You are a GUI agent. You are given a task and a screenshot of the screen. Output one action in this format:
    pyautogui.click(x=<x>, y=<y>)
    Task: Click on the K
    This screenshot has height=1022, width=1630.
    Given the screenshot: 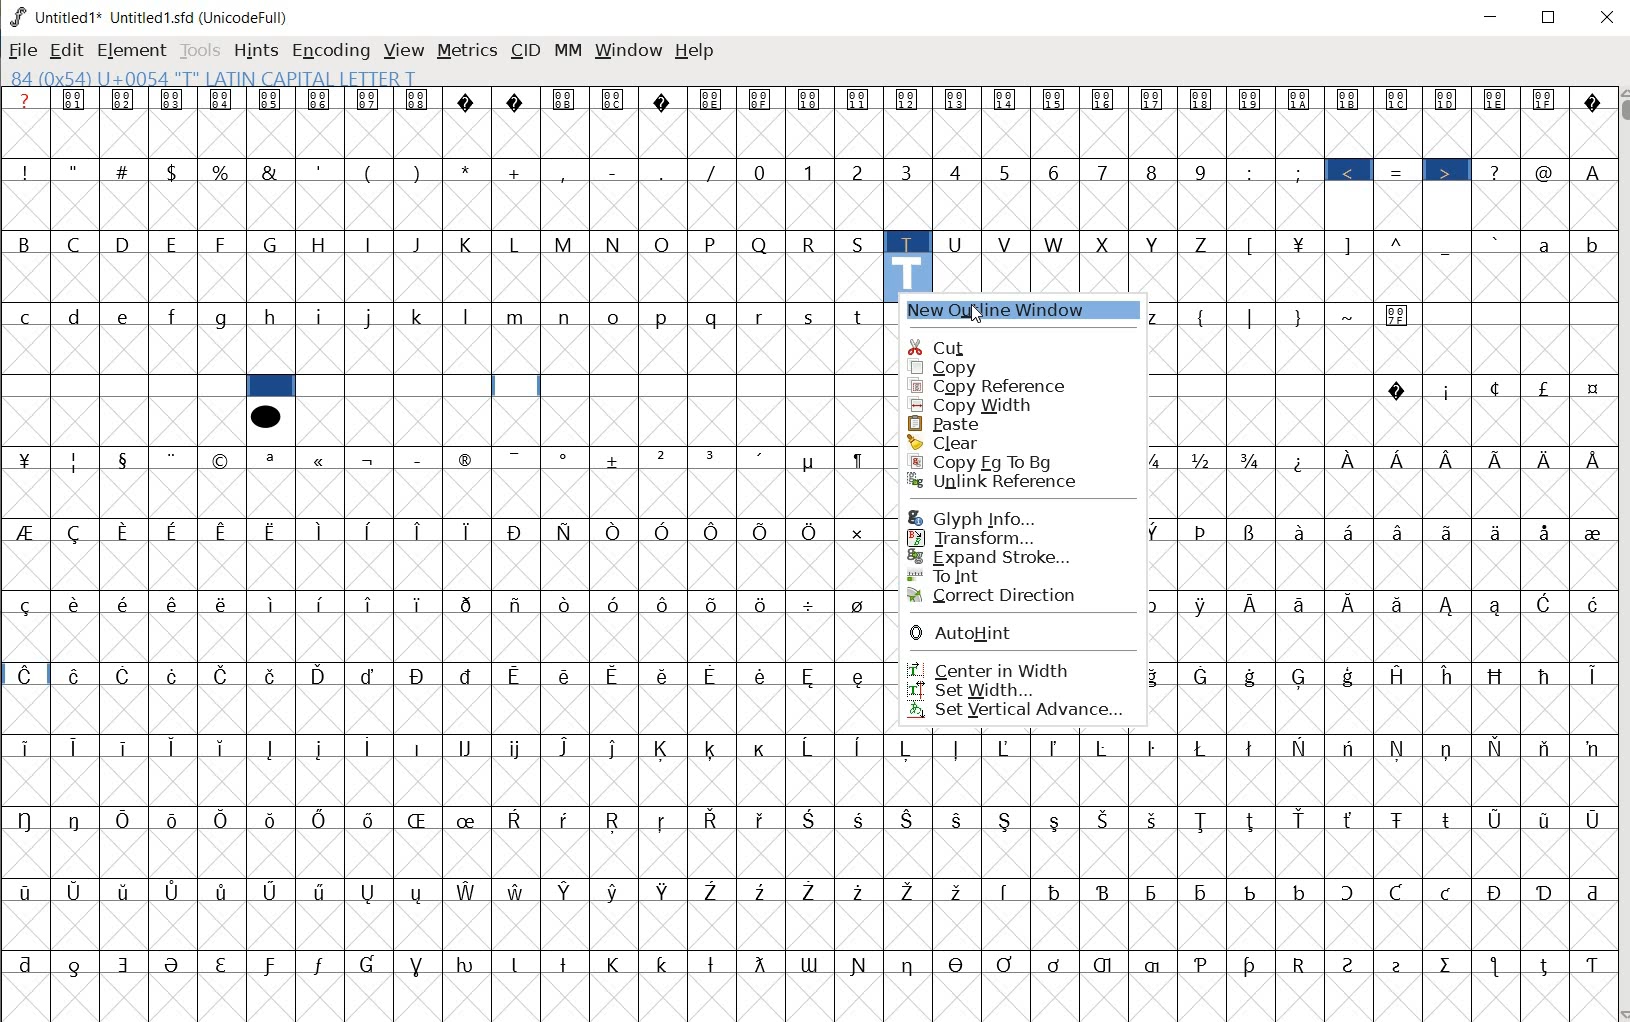 What is the action you would take?
    pyautogui.click(x=469, y=242)
    